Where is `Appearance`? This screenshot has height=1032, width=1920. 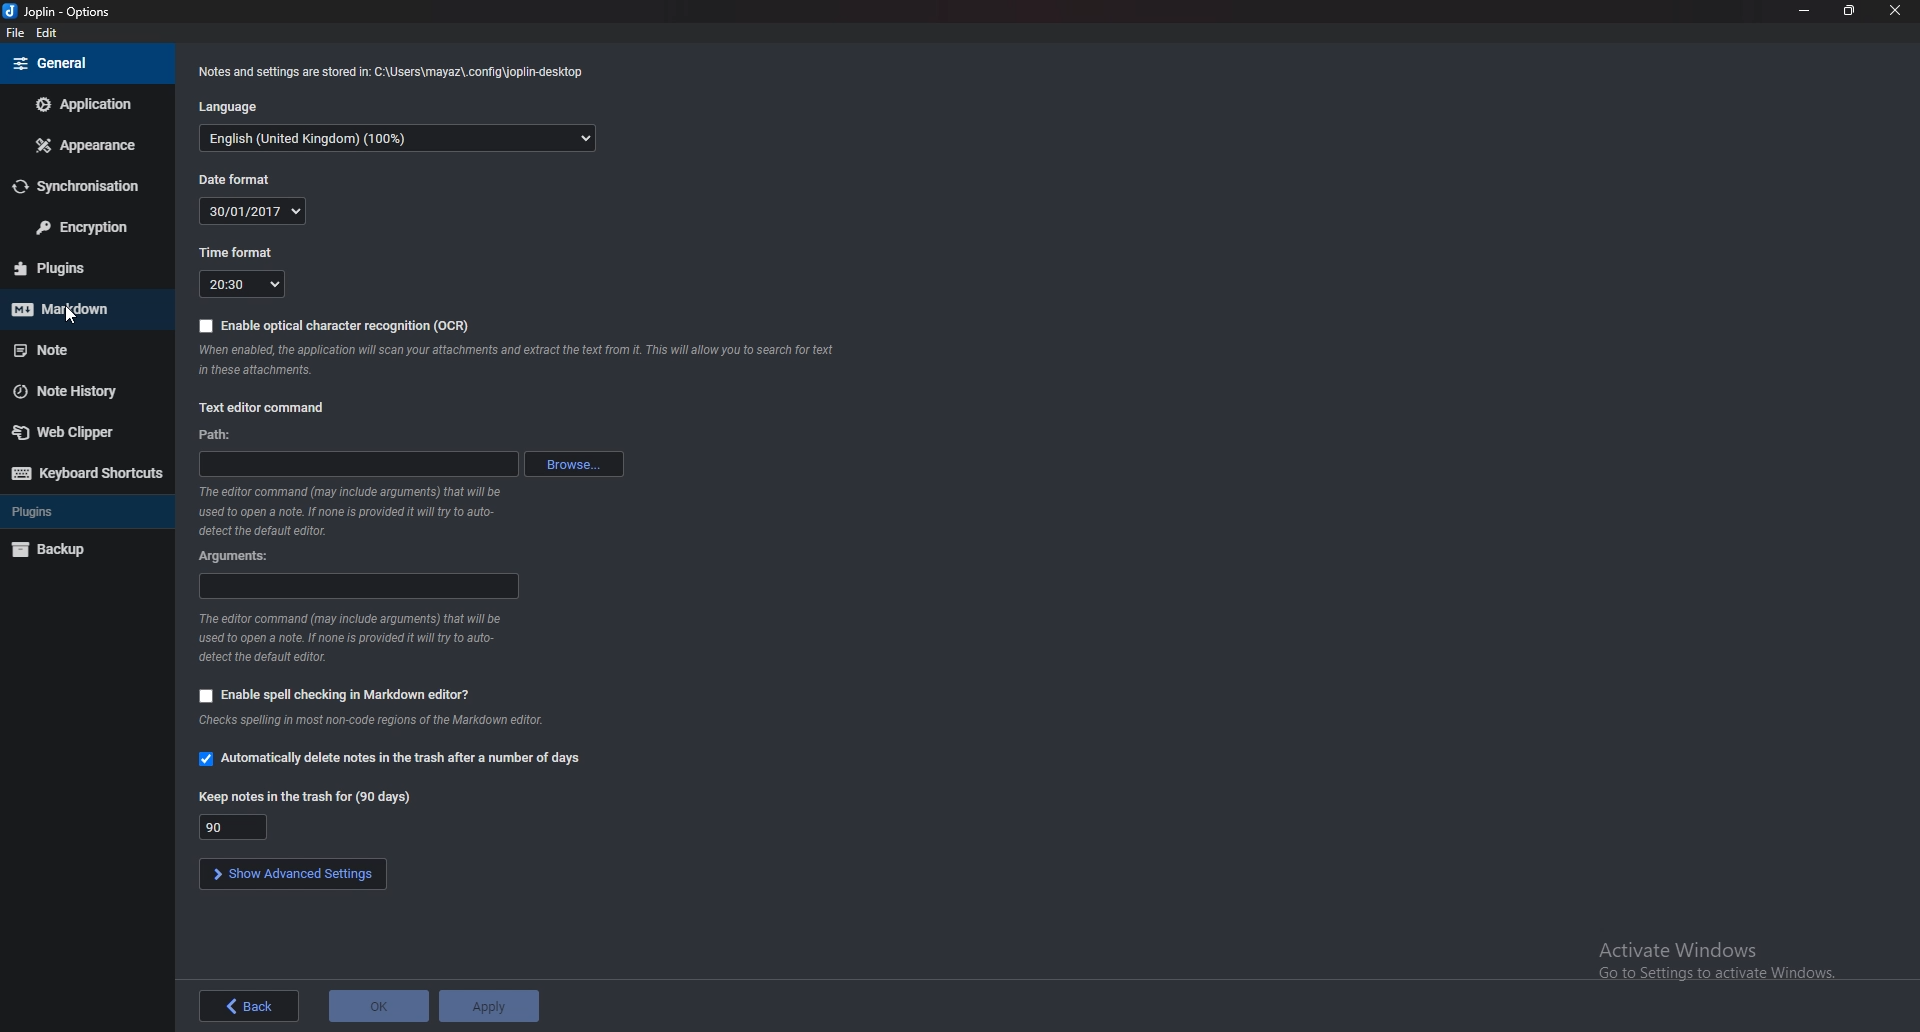
Appearance is located at coordinates (86, 144).